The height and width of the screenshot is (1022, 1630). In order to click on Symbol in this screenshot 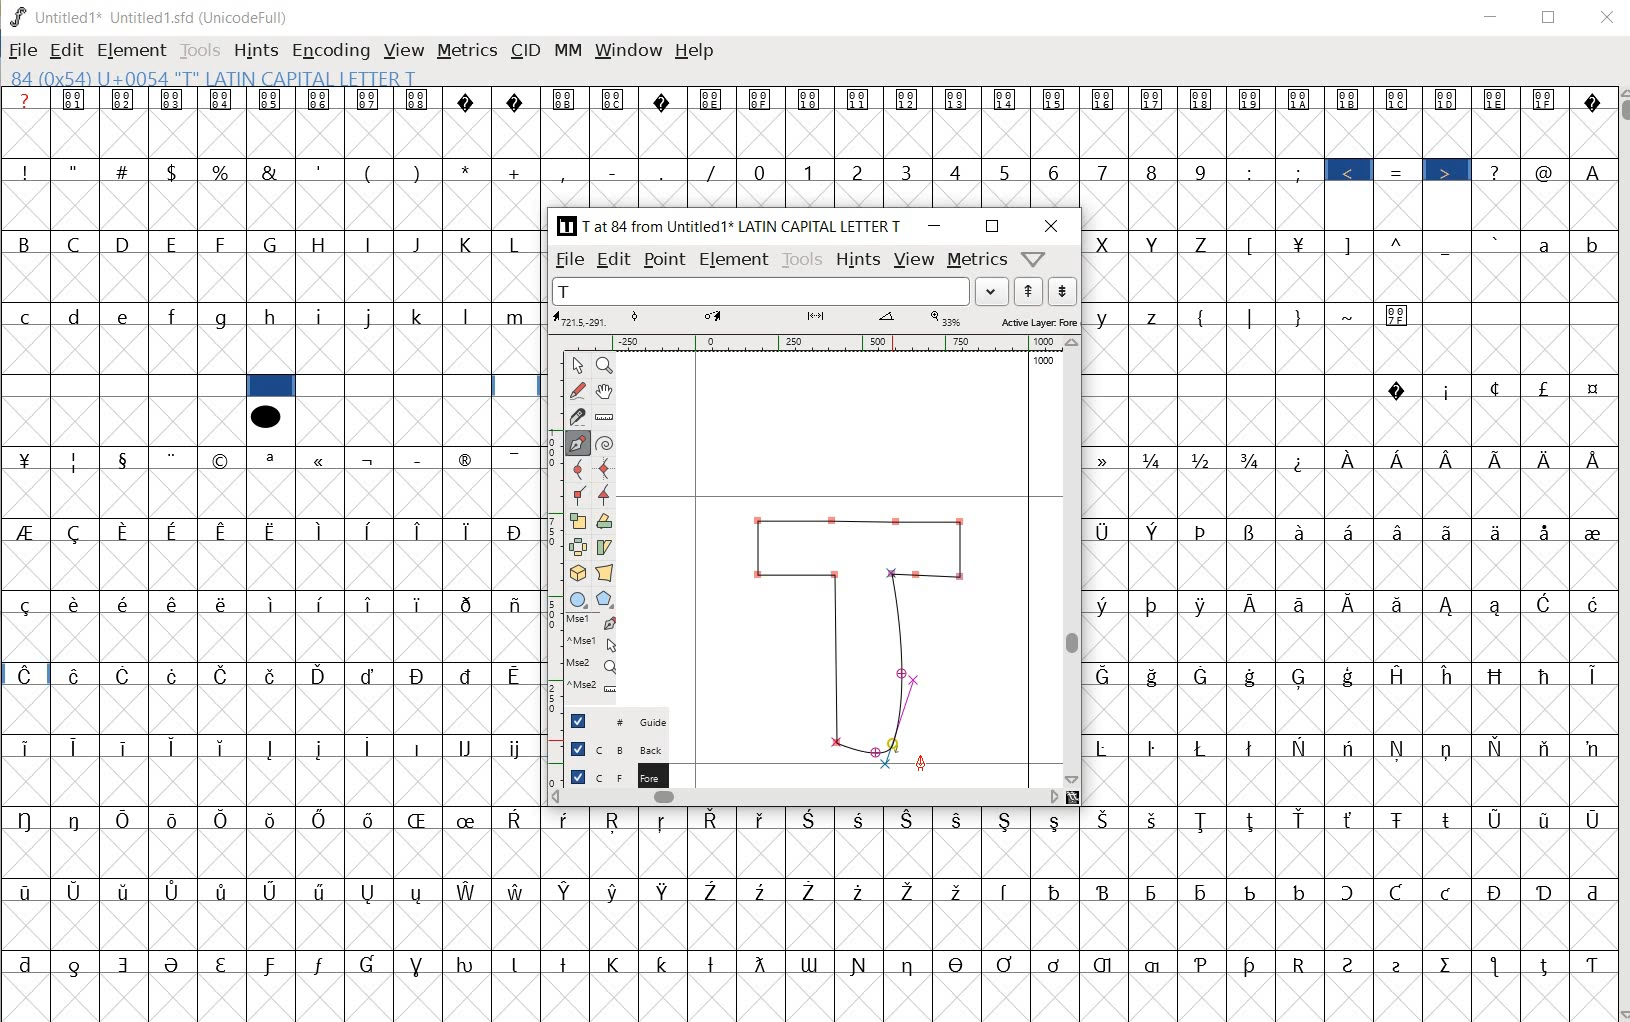, I will do `click(1107, 819)`.